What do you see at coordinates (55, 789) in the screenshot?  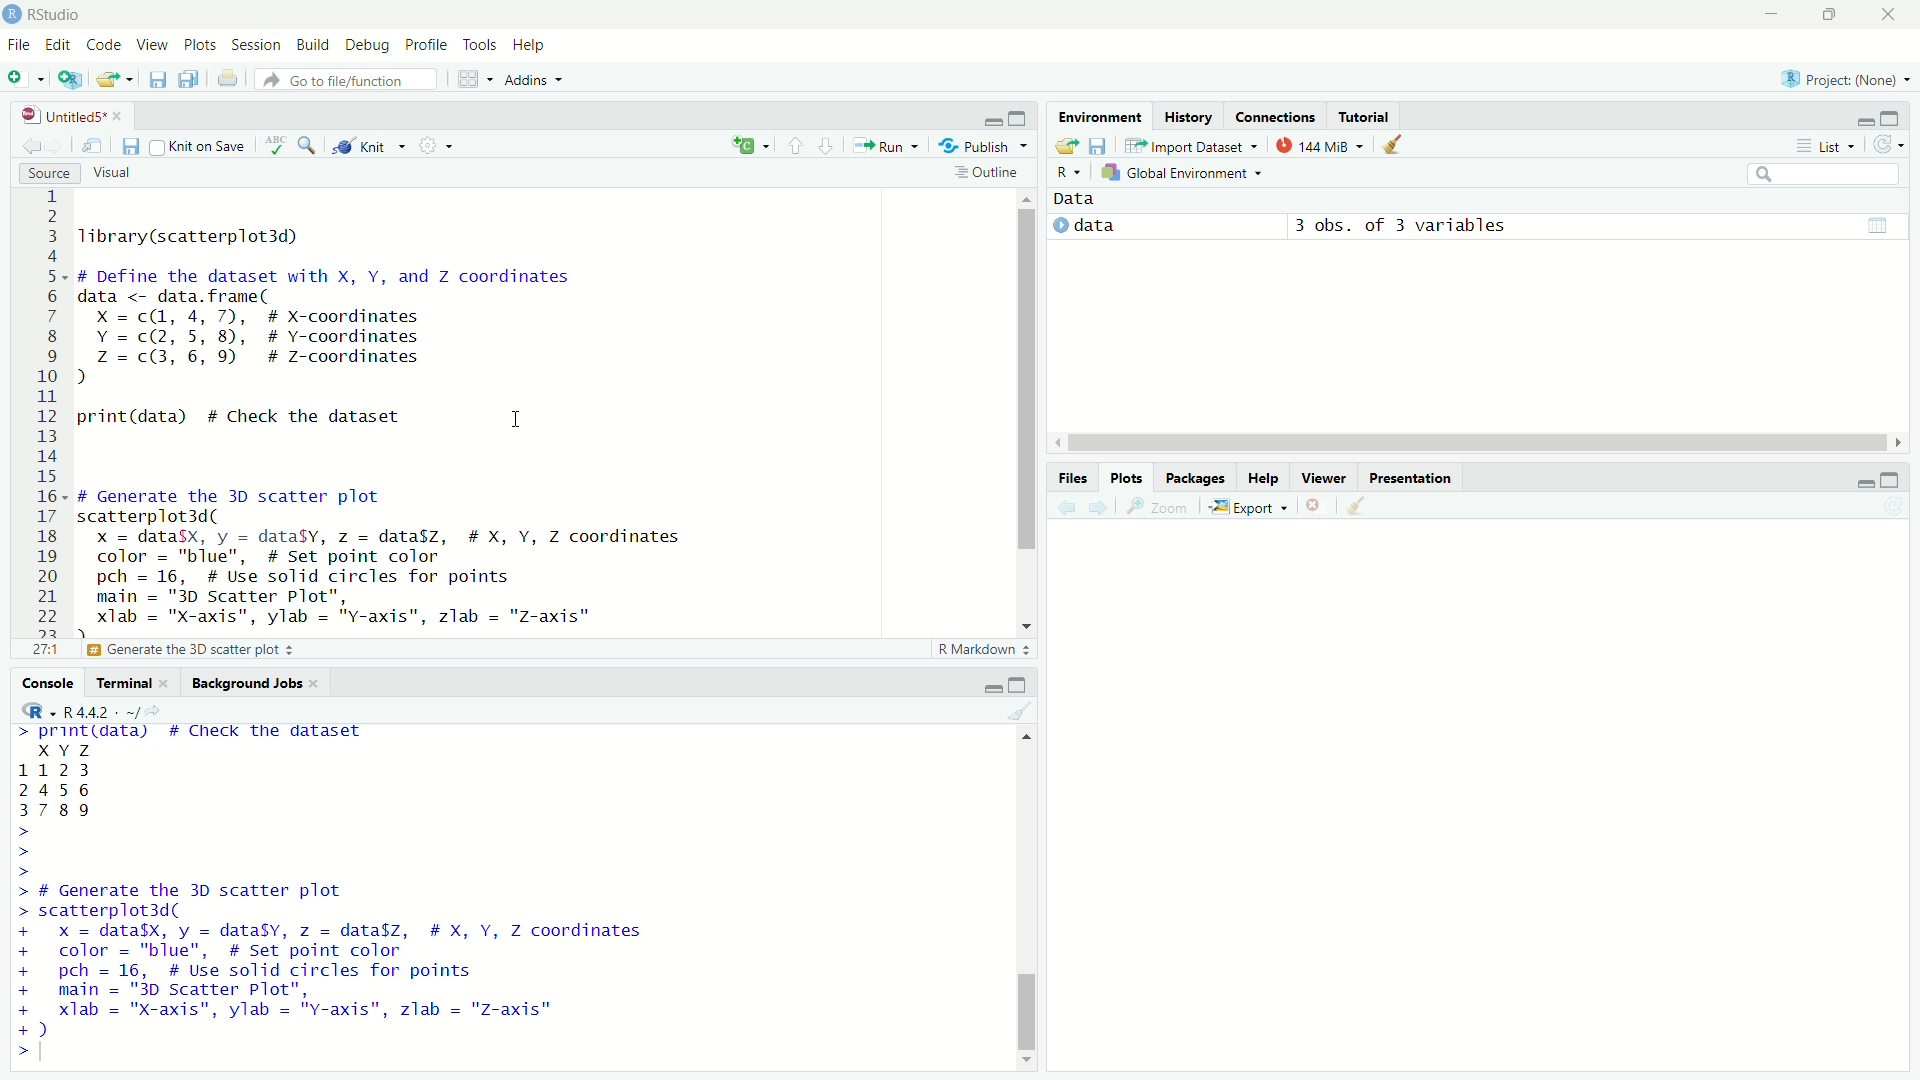 I see `2456` at bounding box center [55, 789].